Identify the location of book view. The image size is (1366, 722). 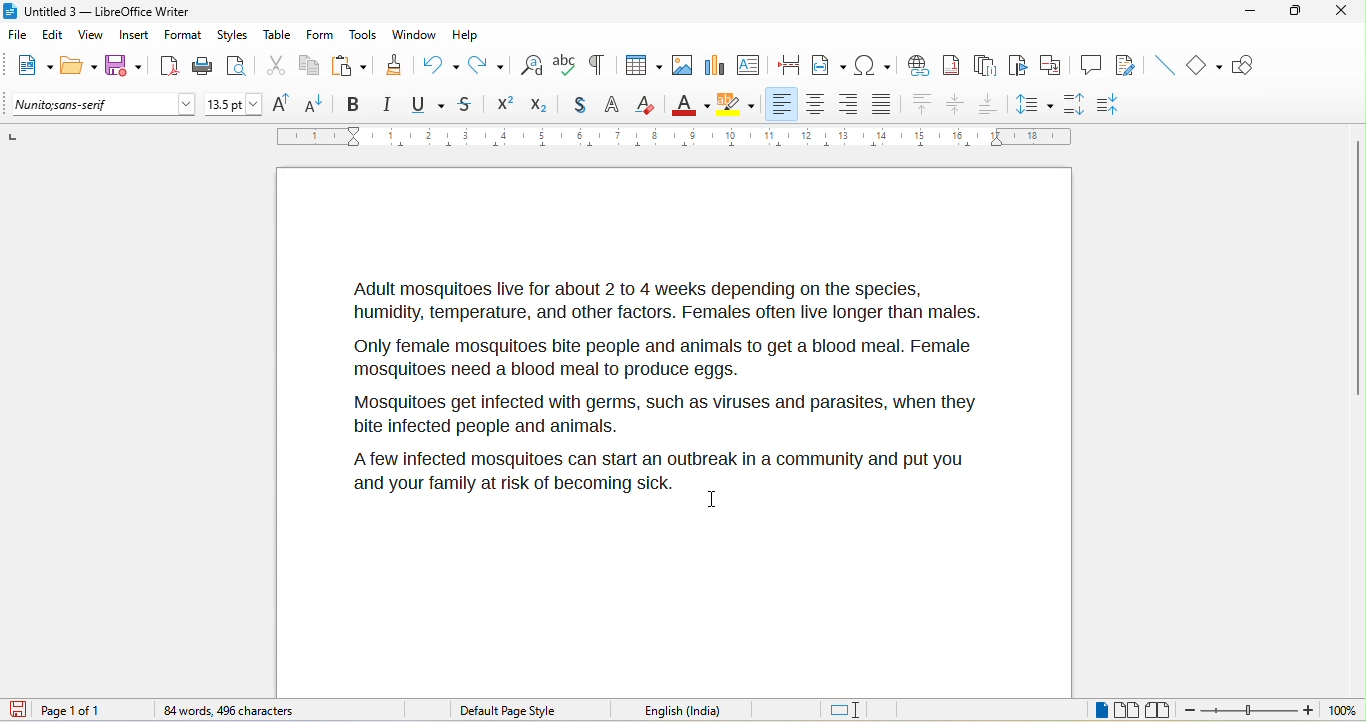
(1162, 710).